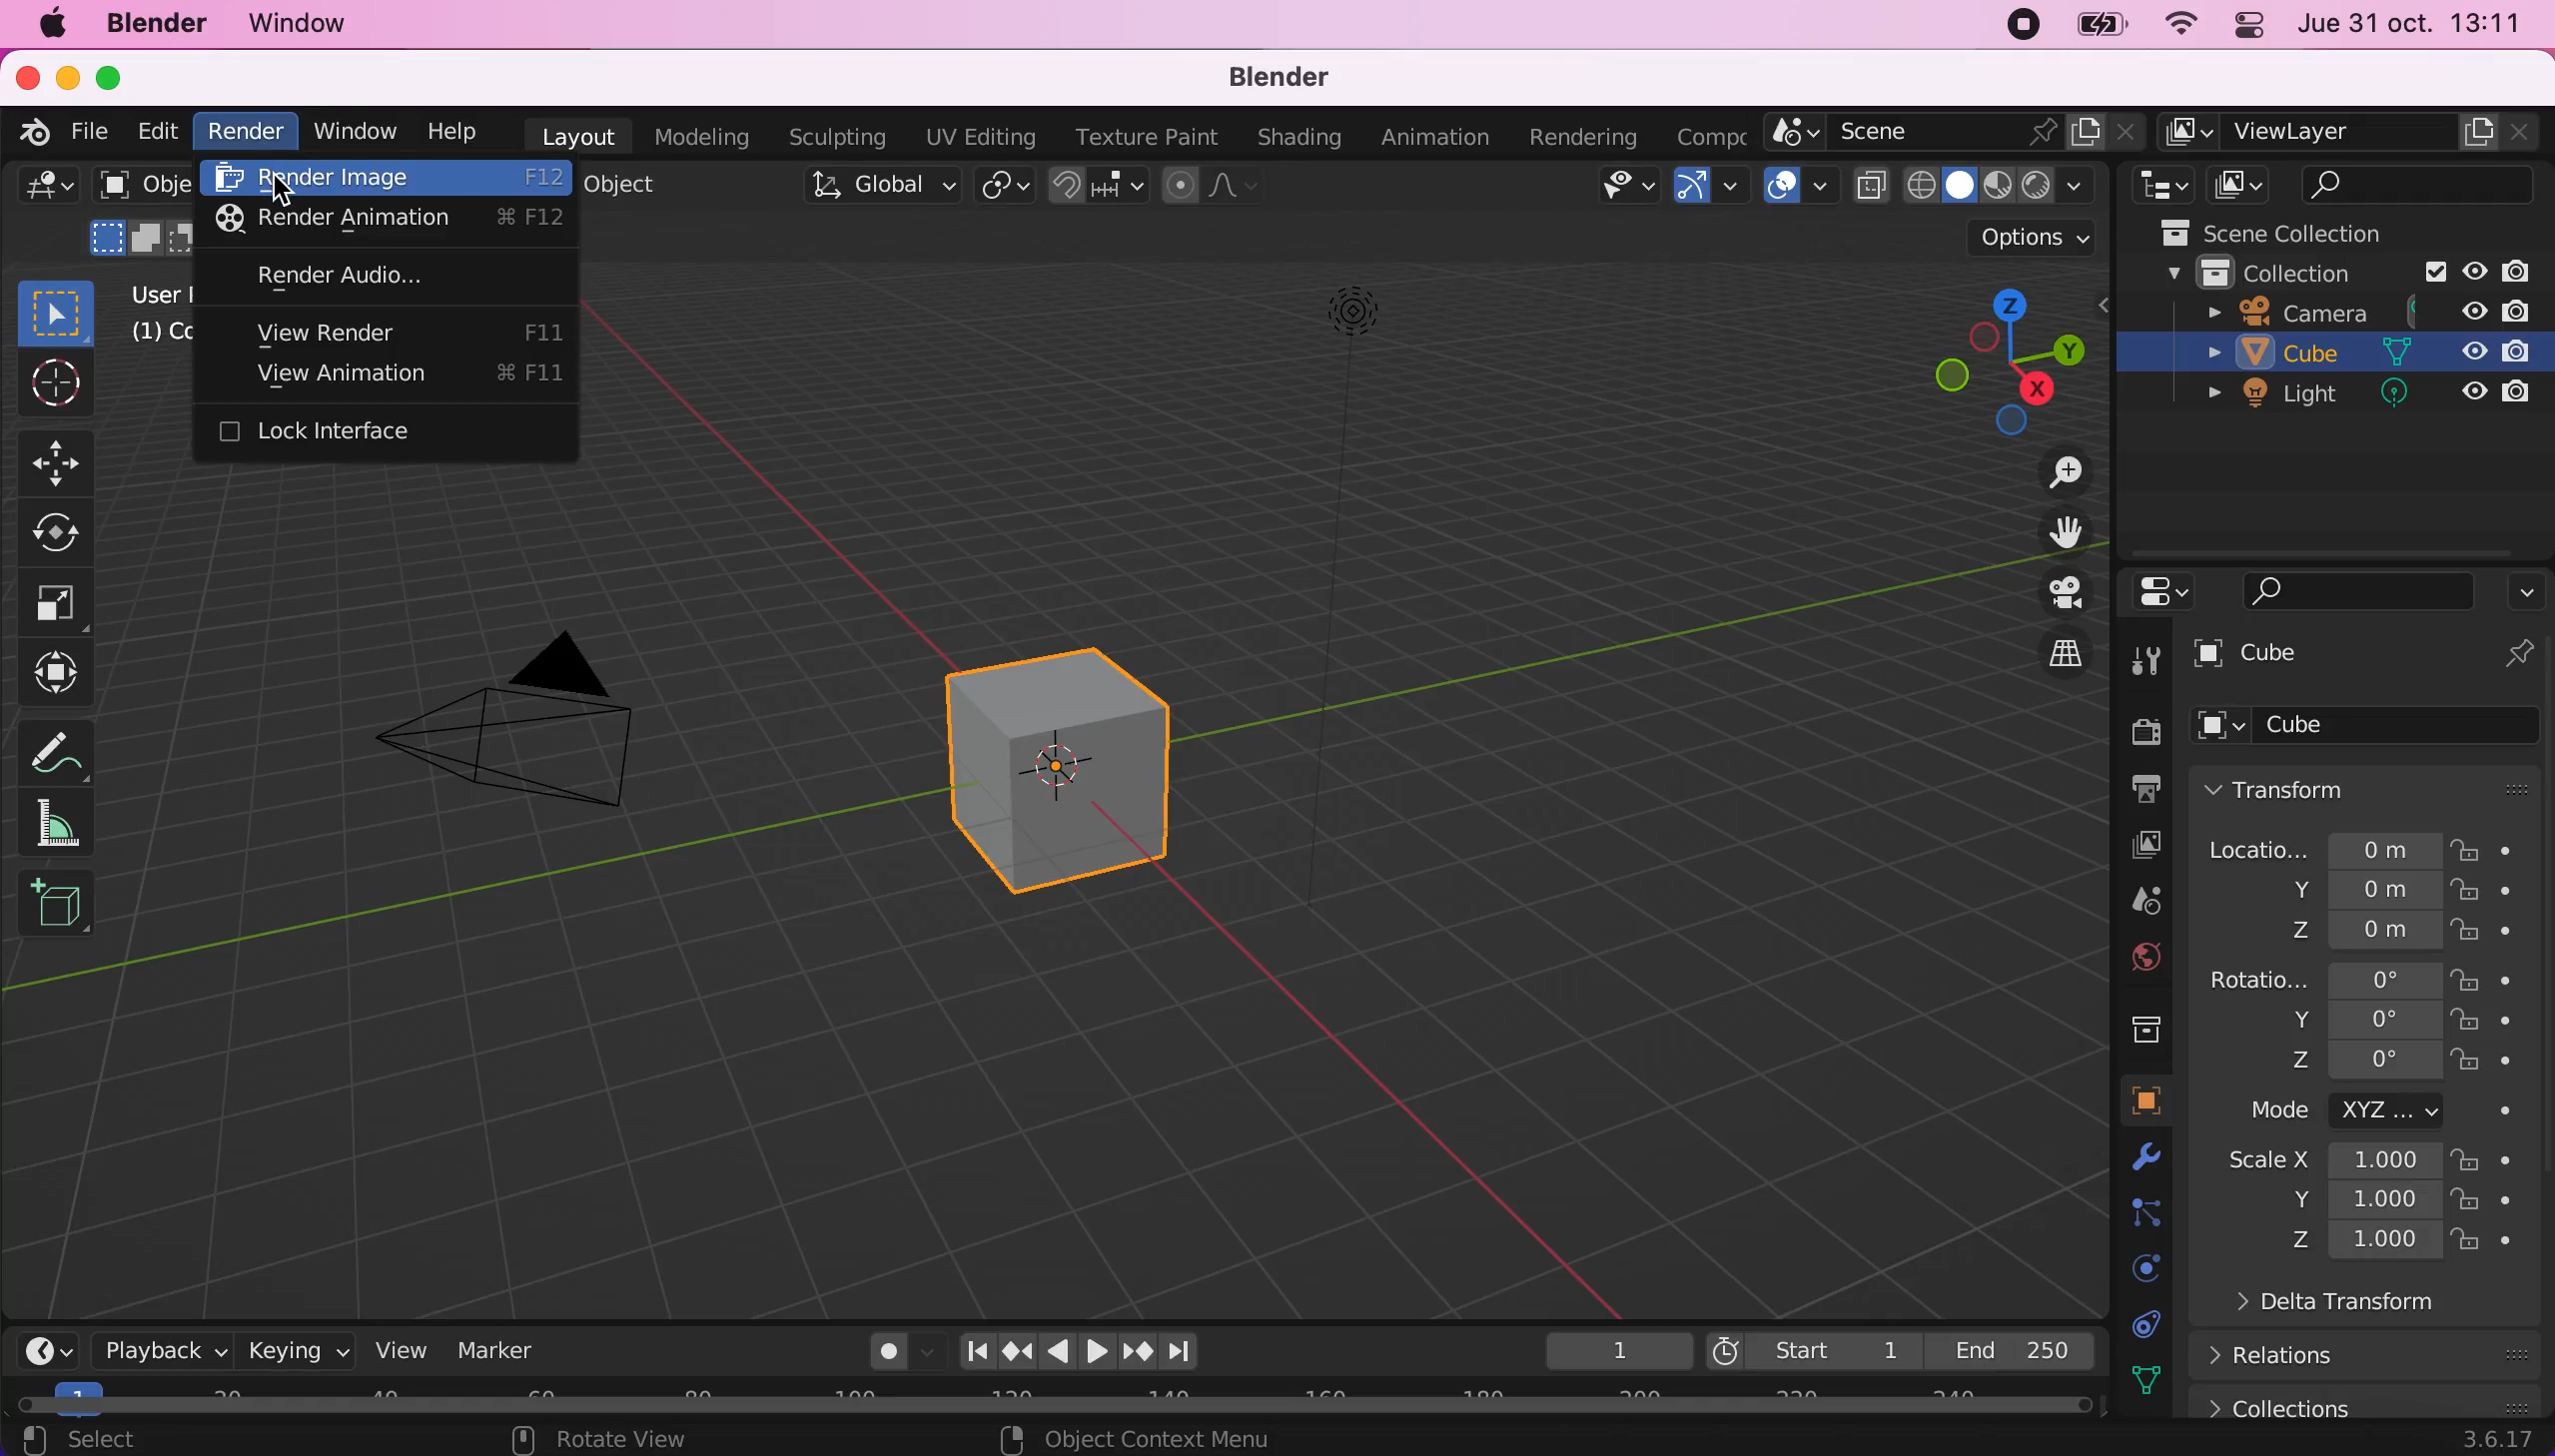 The width and height of the screenshot is (2555, 1456). What do you see at coordinates (2046, 652) in the screenshot?
I see `switch the current view` at bounding box center [2046, 652].